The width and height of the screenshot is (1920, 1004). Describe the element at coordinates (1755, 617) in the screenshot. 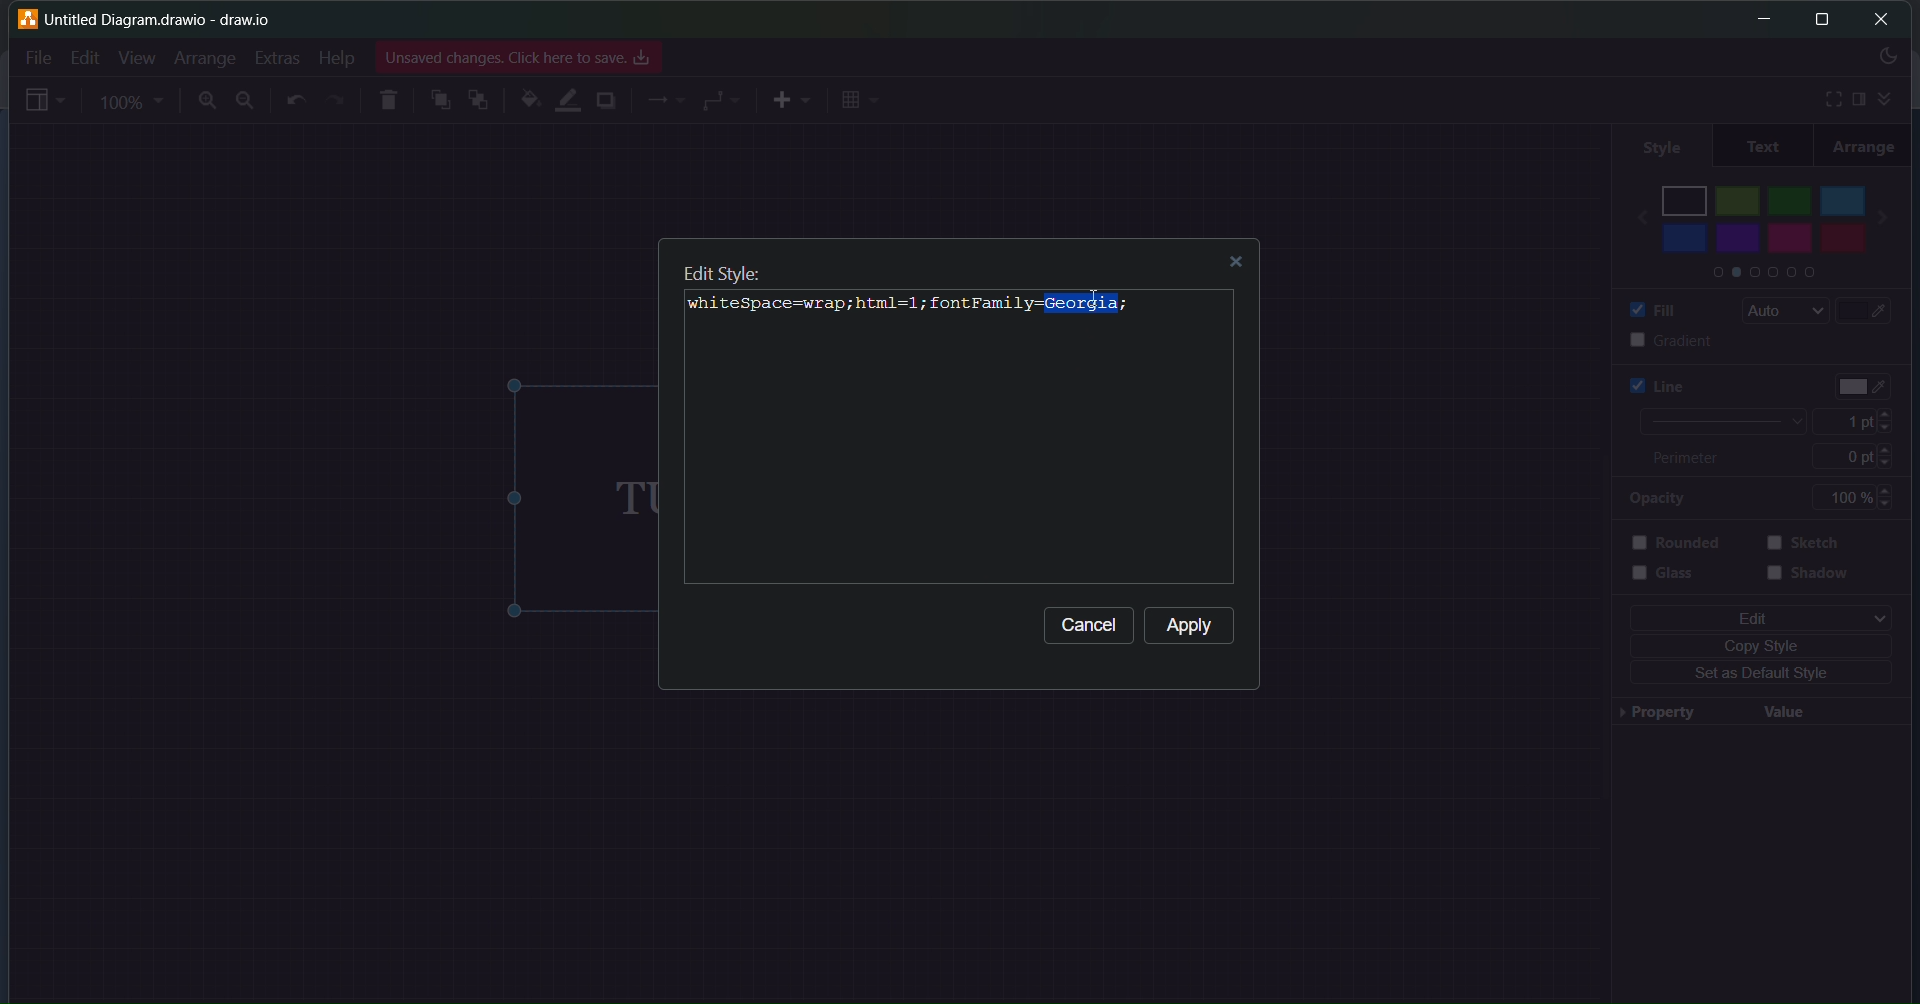

I see `edit` at that location.